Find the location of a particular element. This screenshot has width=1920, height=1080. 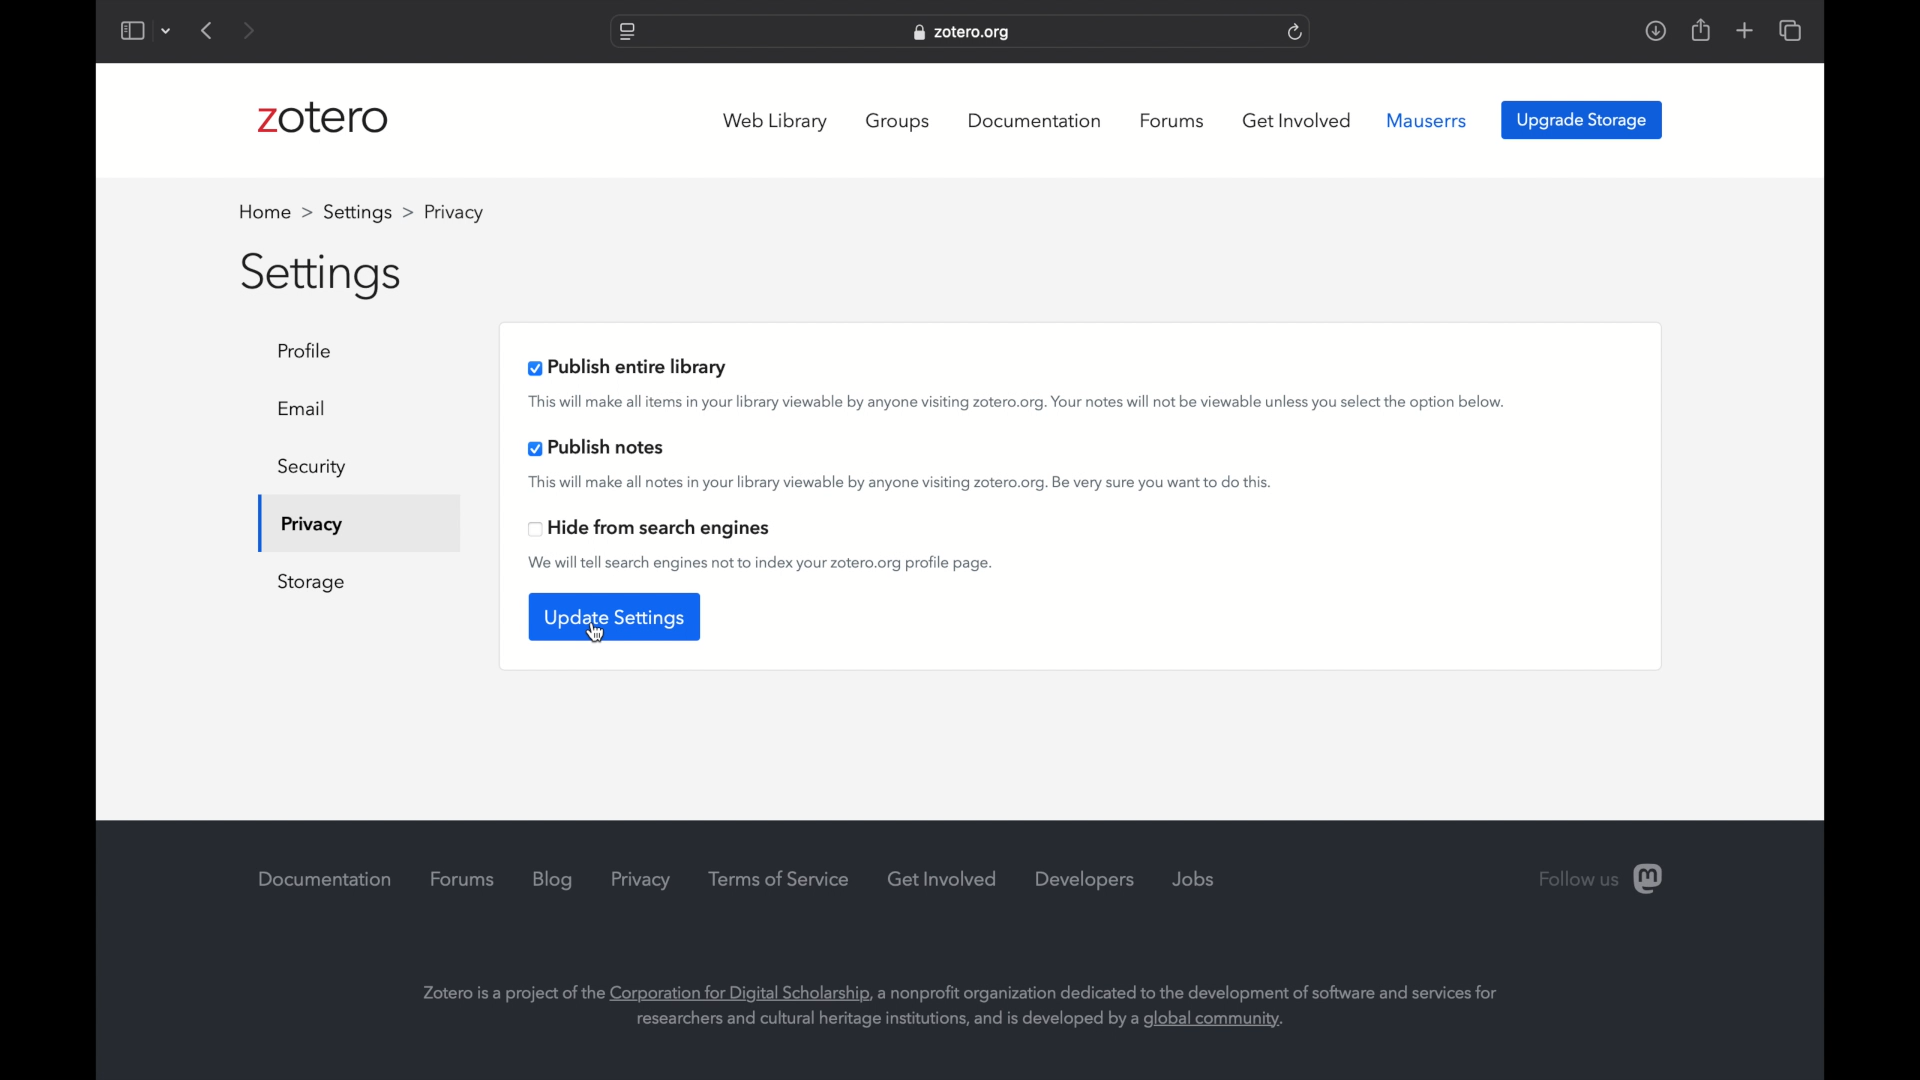

add is located at coordinates (1744, 30).